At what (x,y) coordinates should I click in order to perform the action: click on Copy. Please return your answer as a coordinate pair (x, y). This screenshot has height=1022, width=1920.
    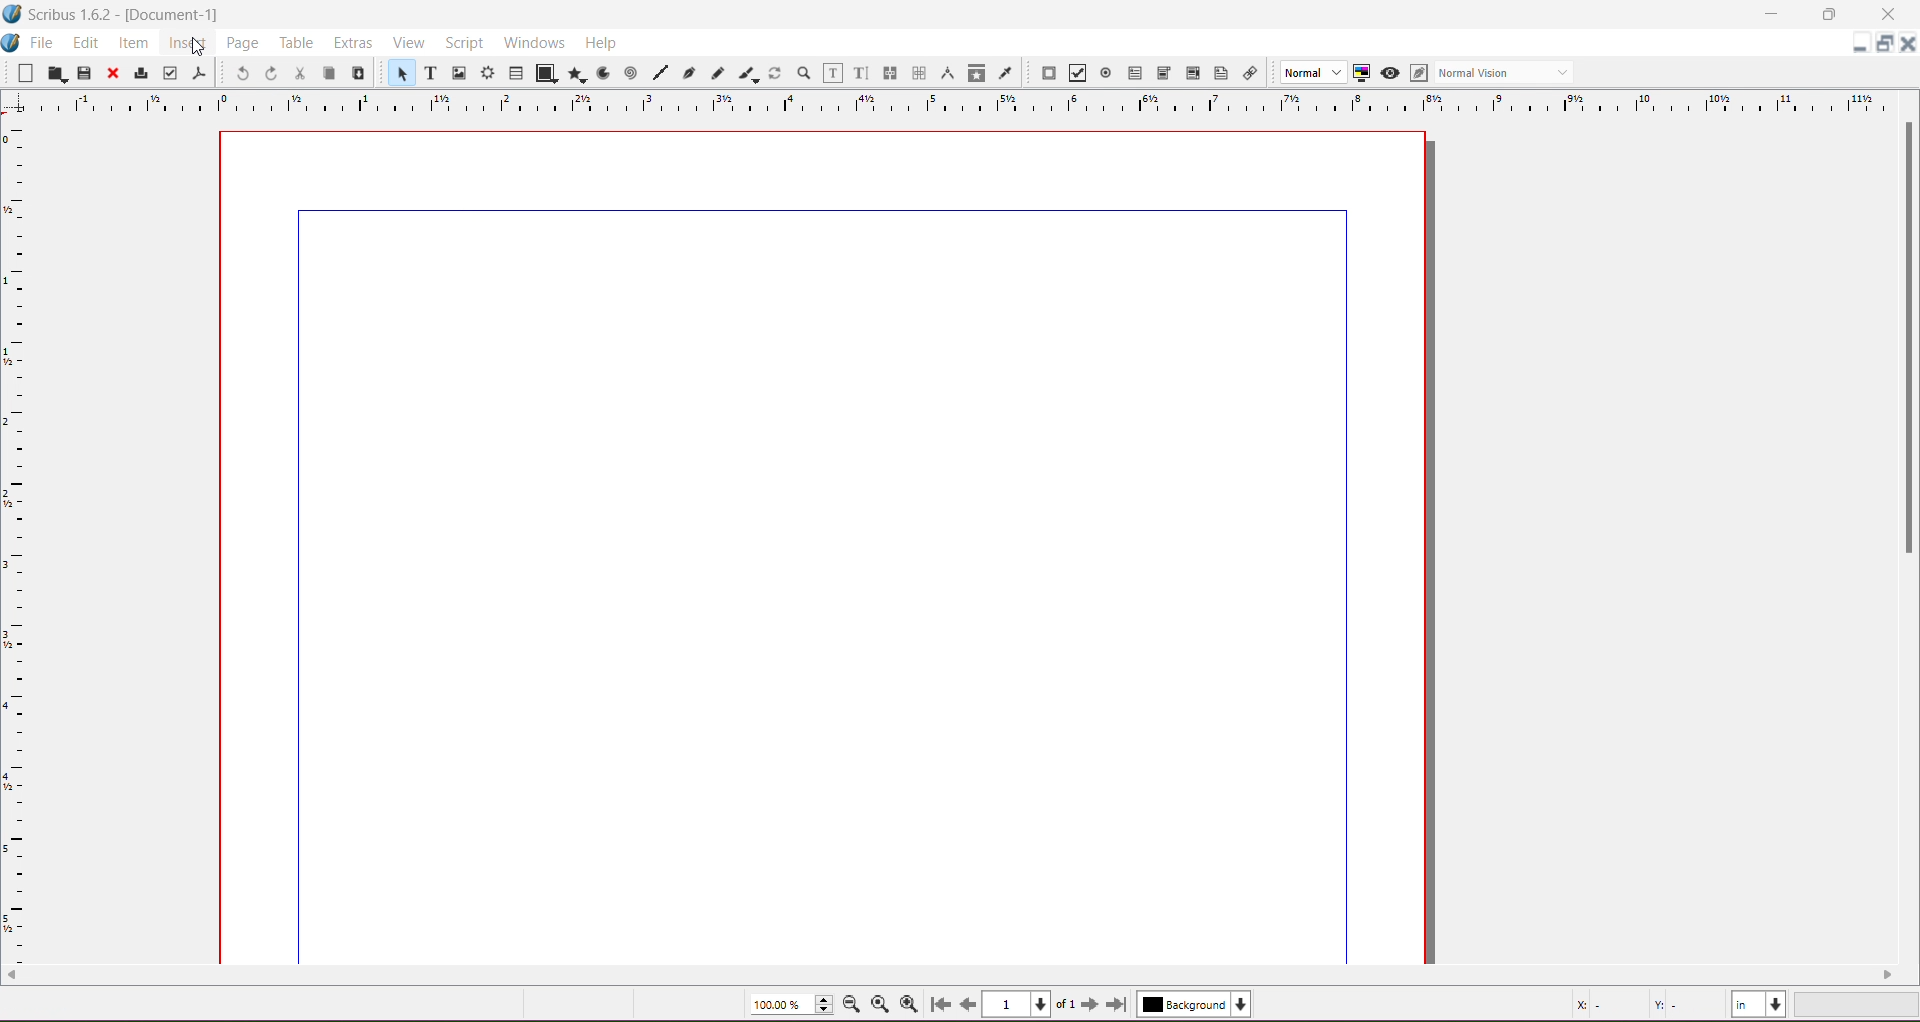
    Looking at the image, I should click on (328, 73).